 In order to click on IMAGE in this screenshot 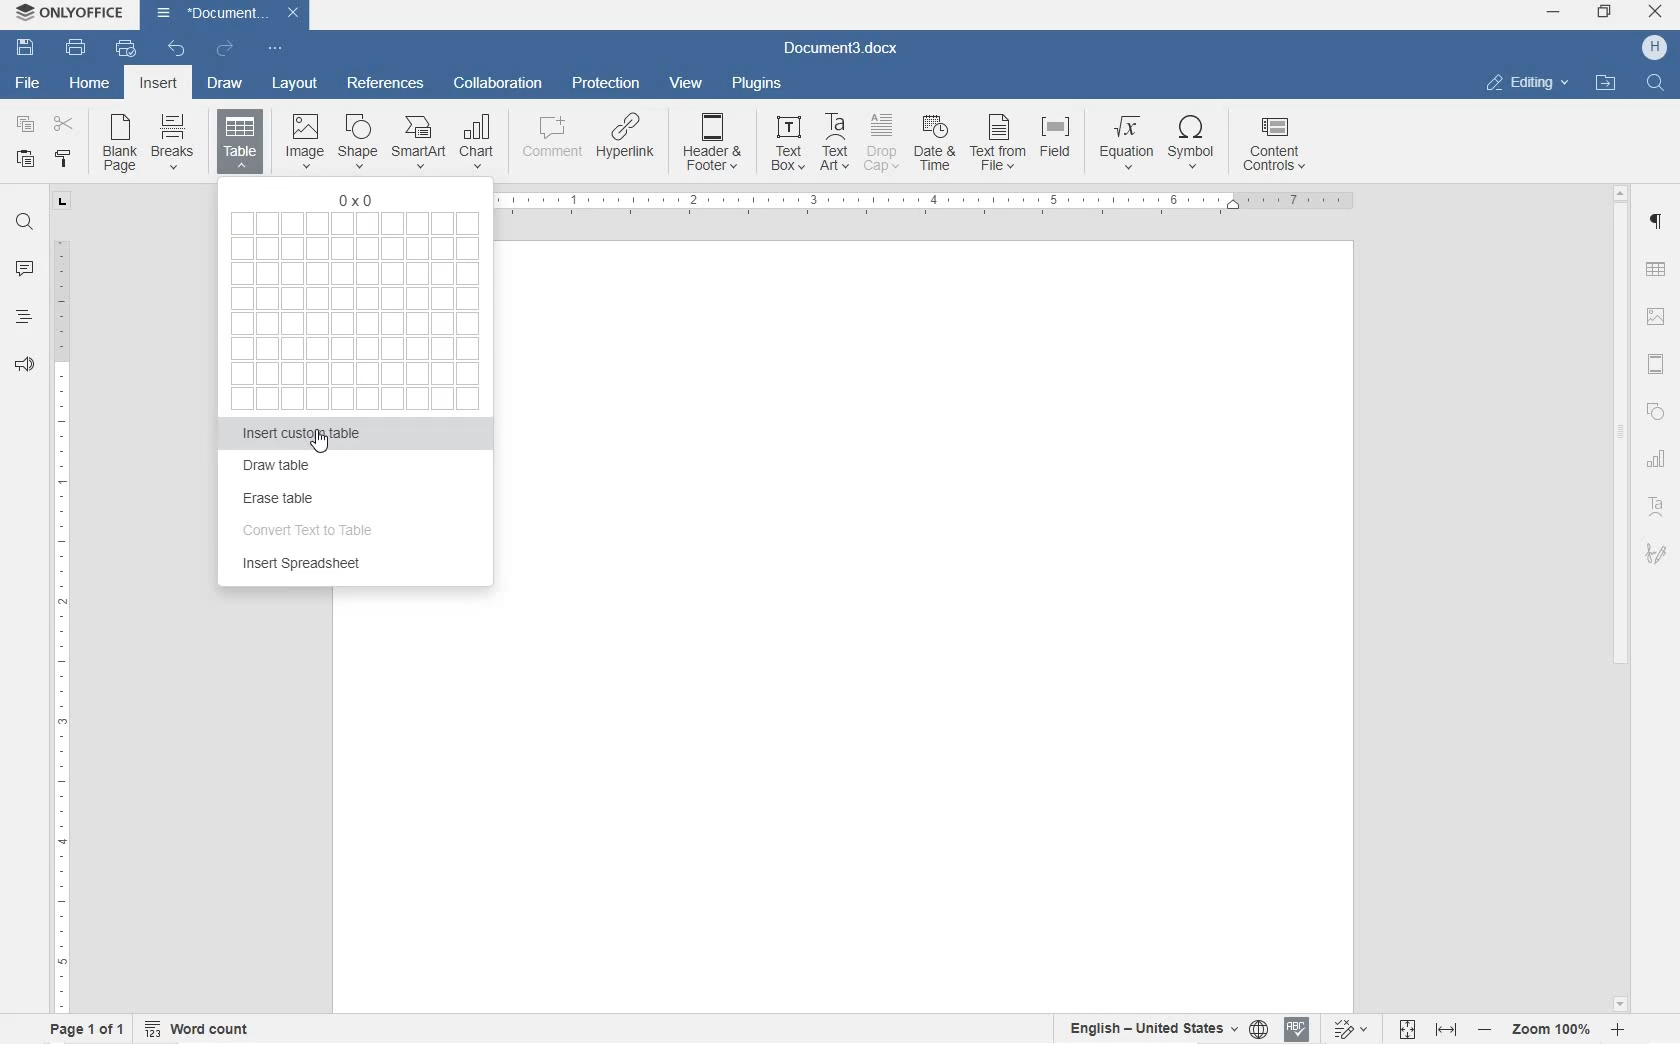, I will do `click(1658, 318)`.